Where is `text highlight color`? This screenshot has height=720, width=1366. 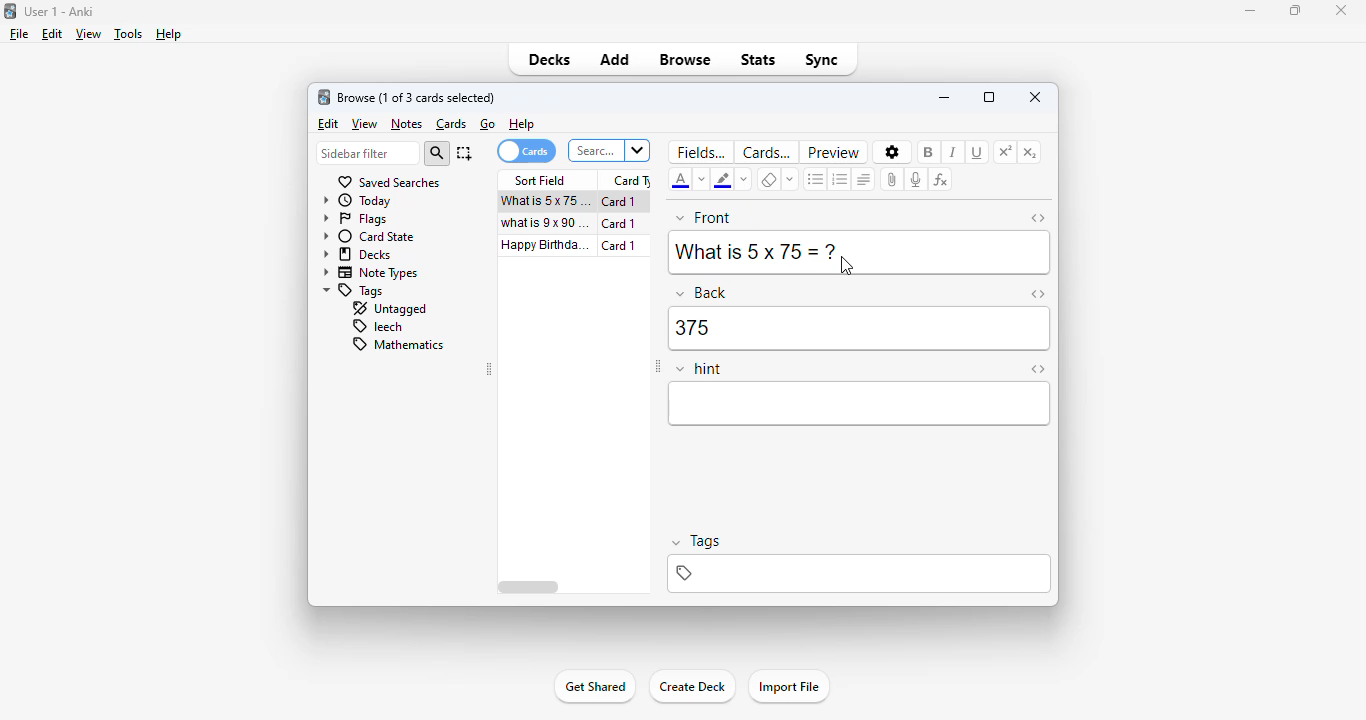
text highlight color is located at coordinates (725, 180).